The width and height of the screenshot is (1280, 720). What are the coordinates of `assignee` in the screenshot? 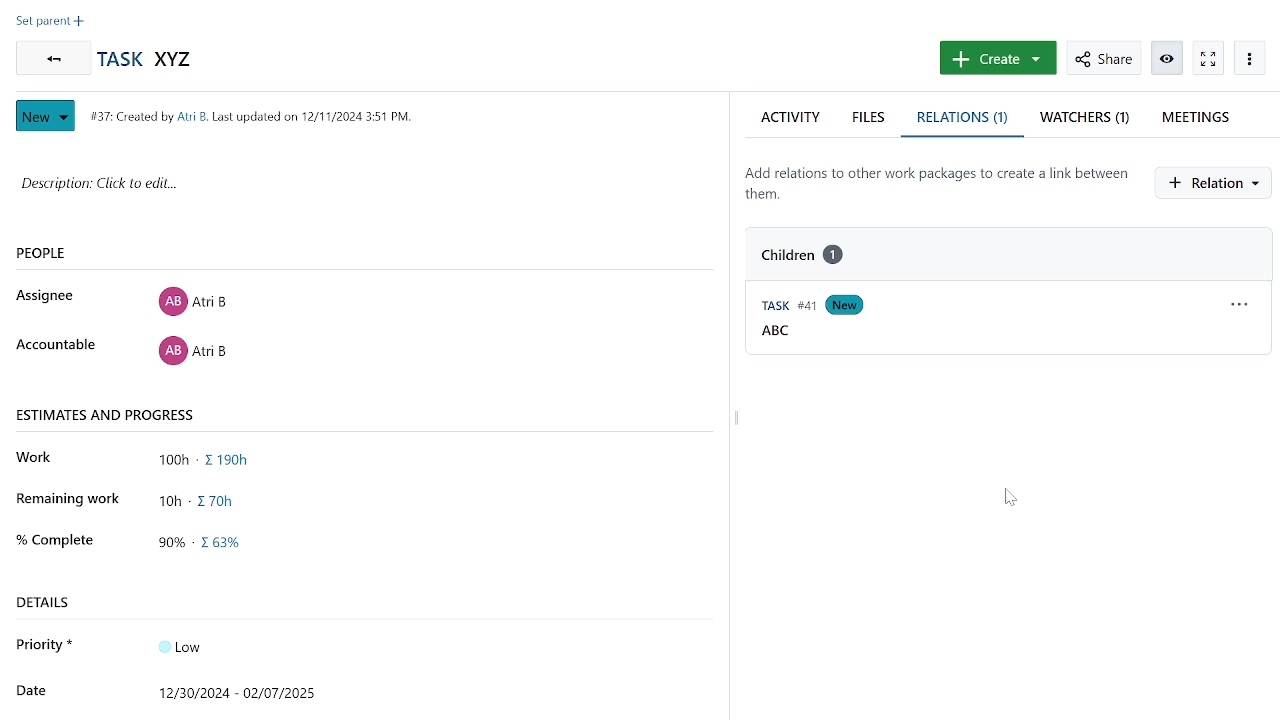 It's located at (50, 296).